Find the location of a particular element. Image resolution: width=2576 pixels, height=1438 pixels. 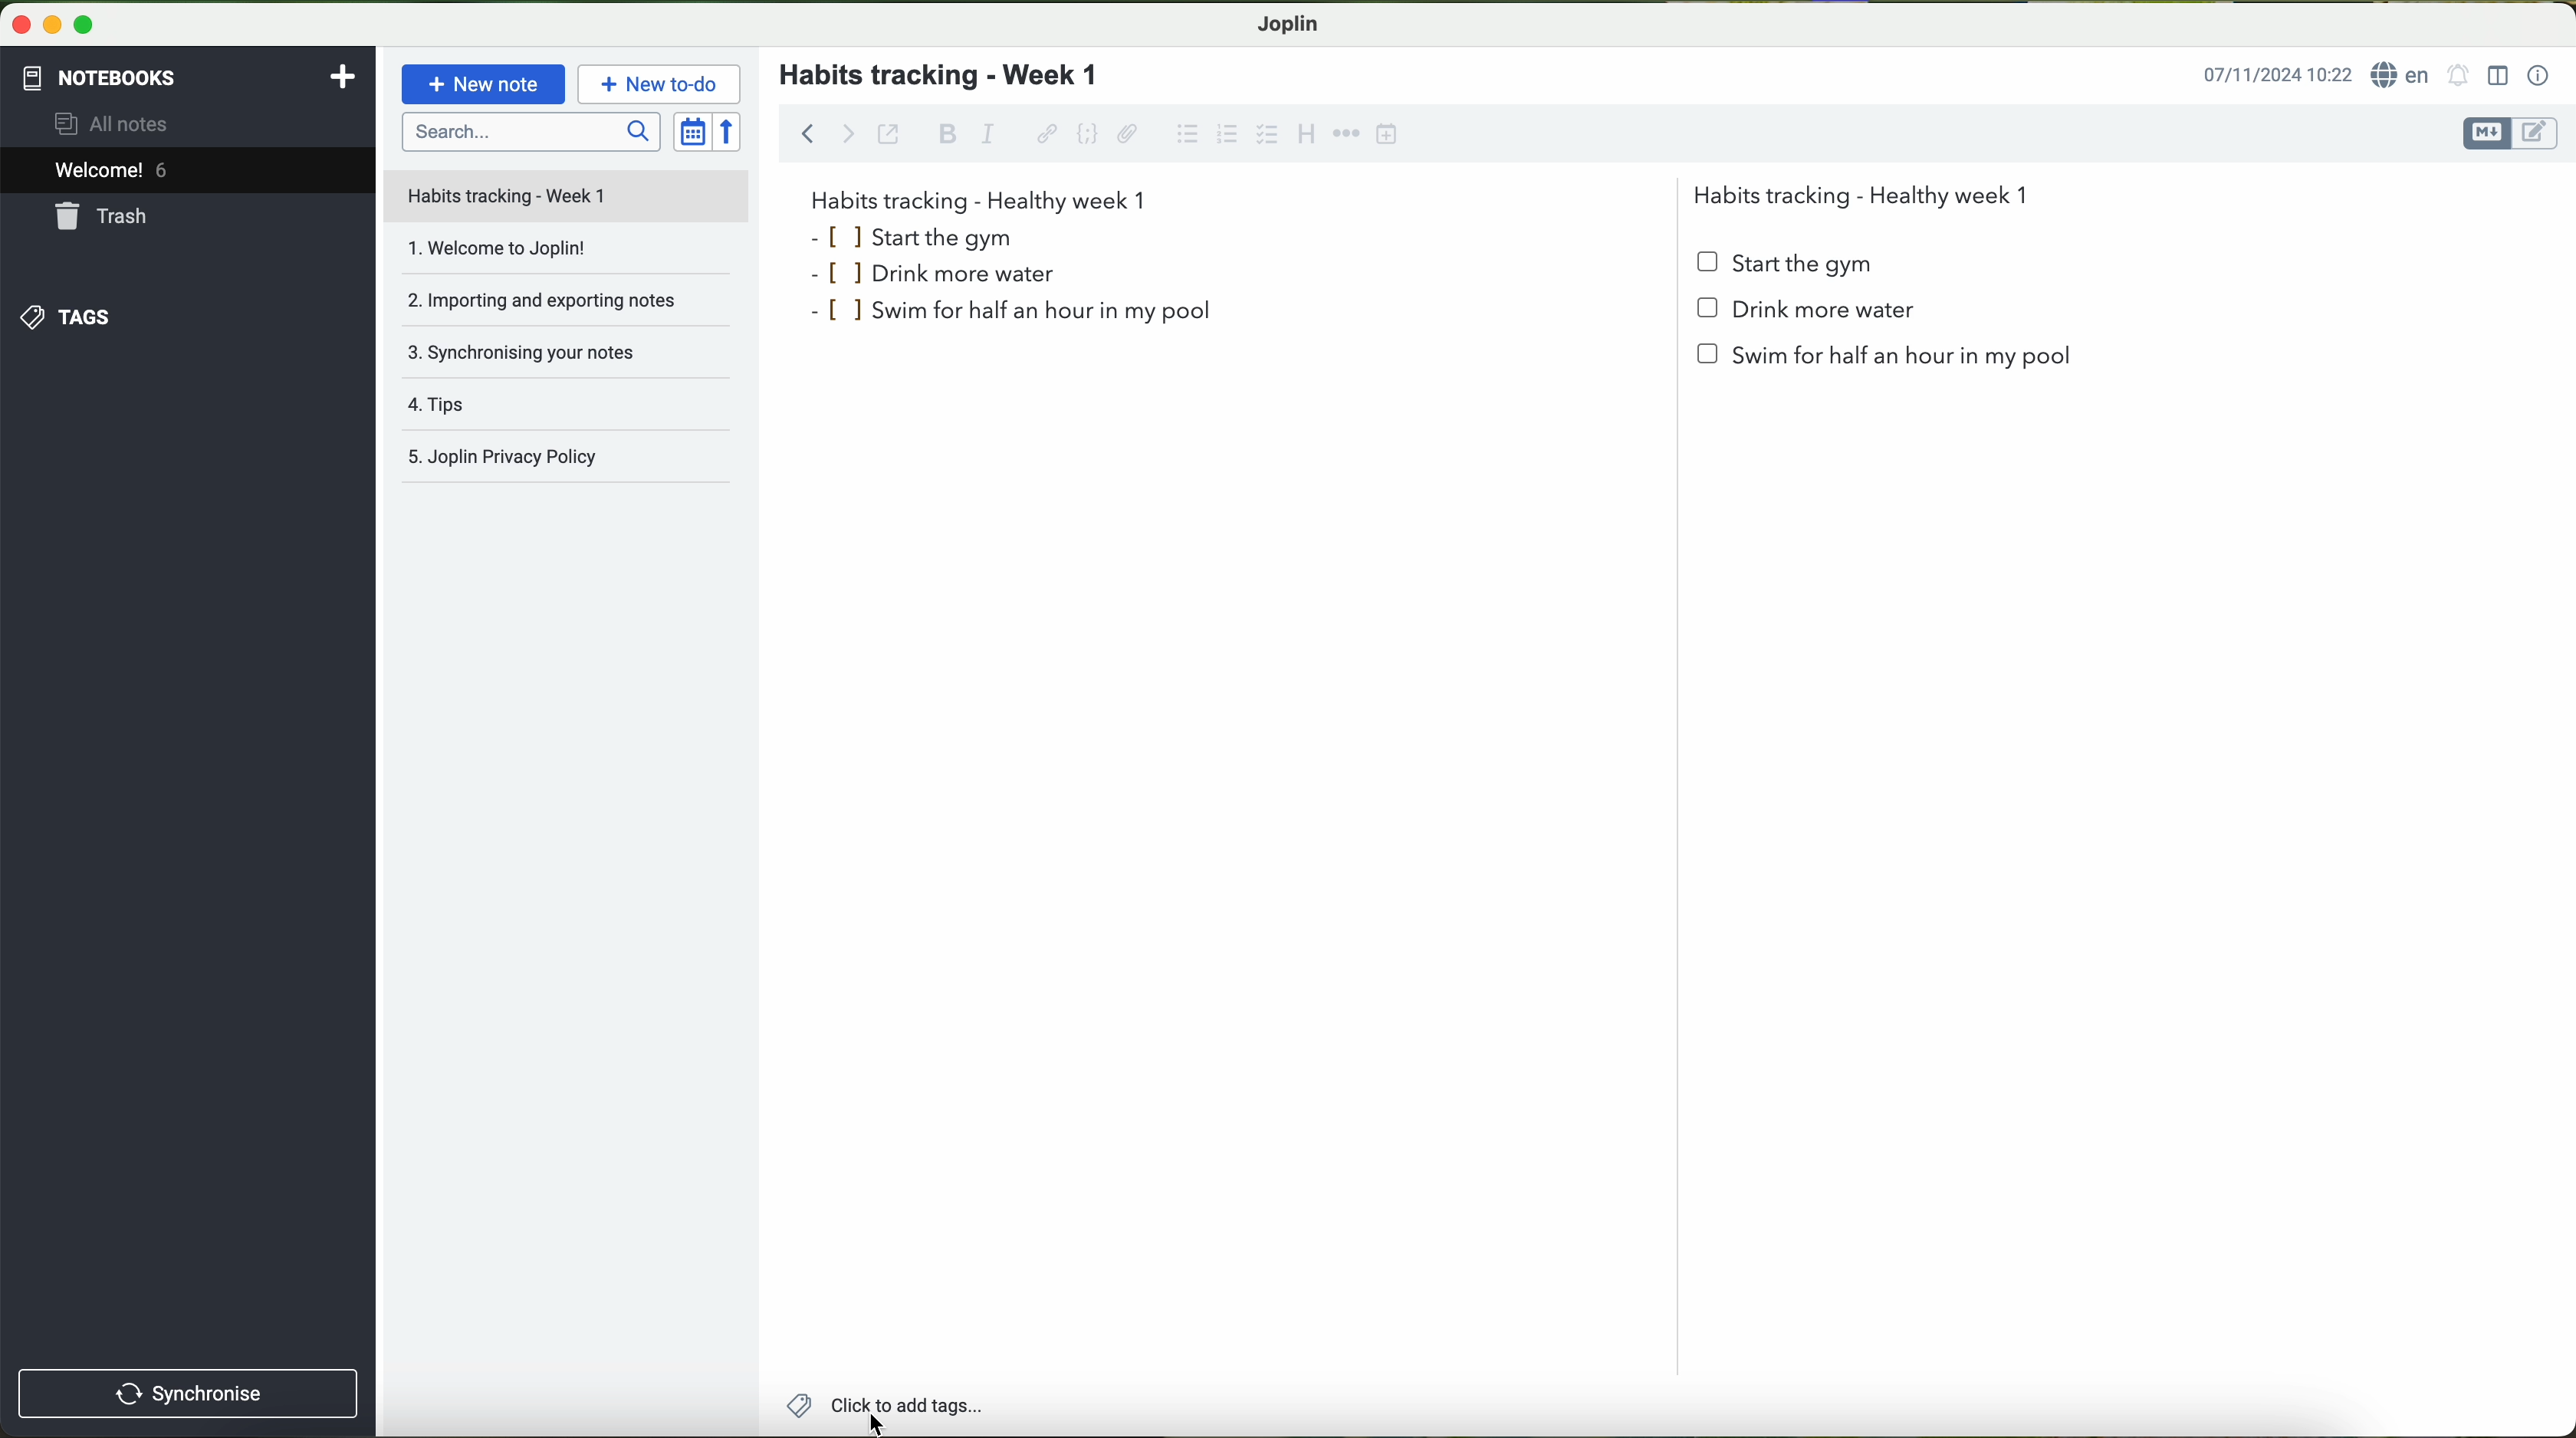

tips is located at coordinates (570, 409).